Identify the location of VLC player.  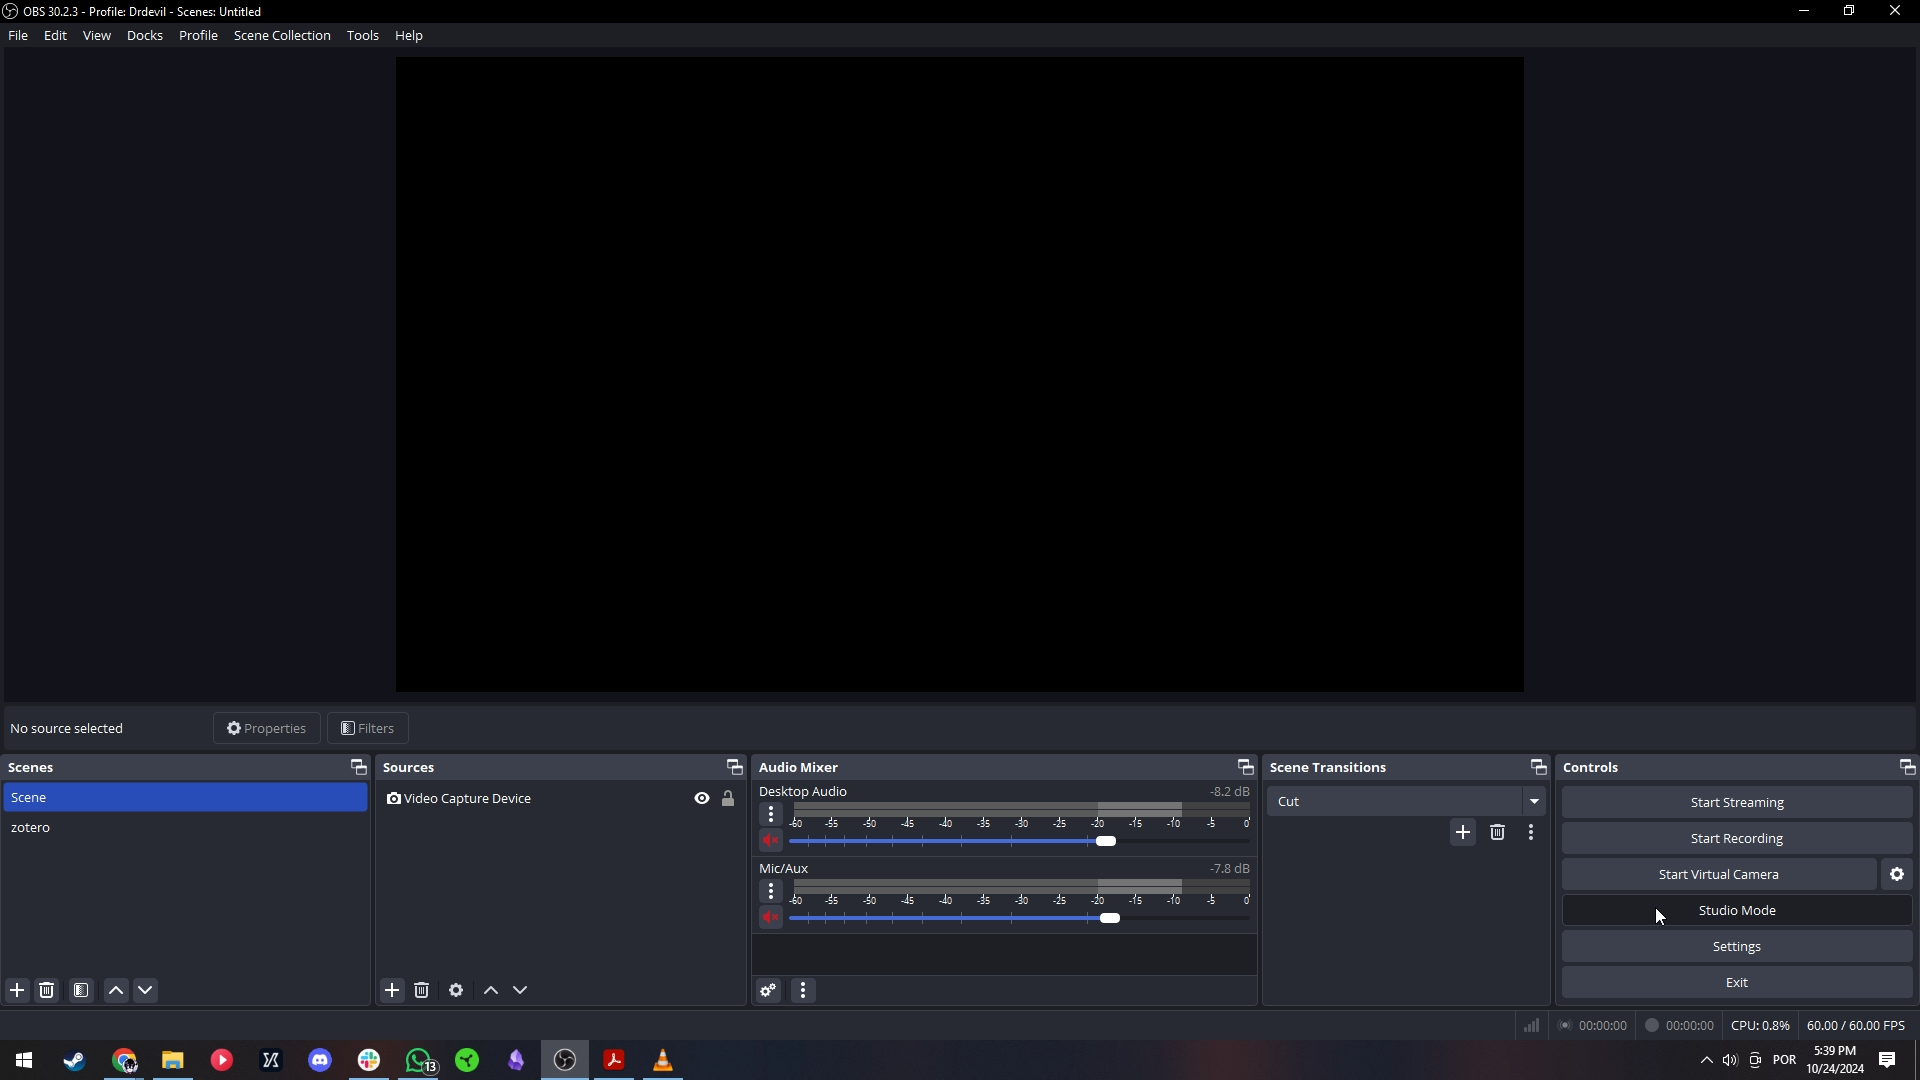
(663, 1061).